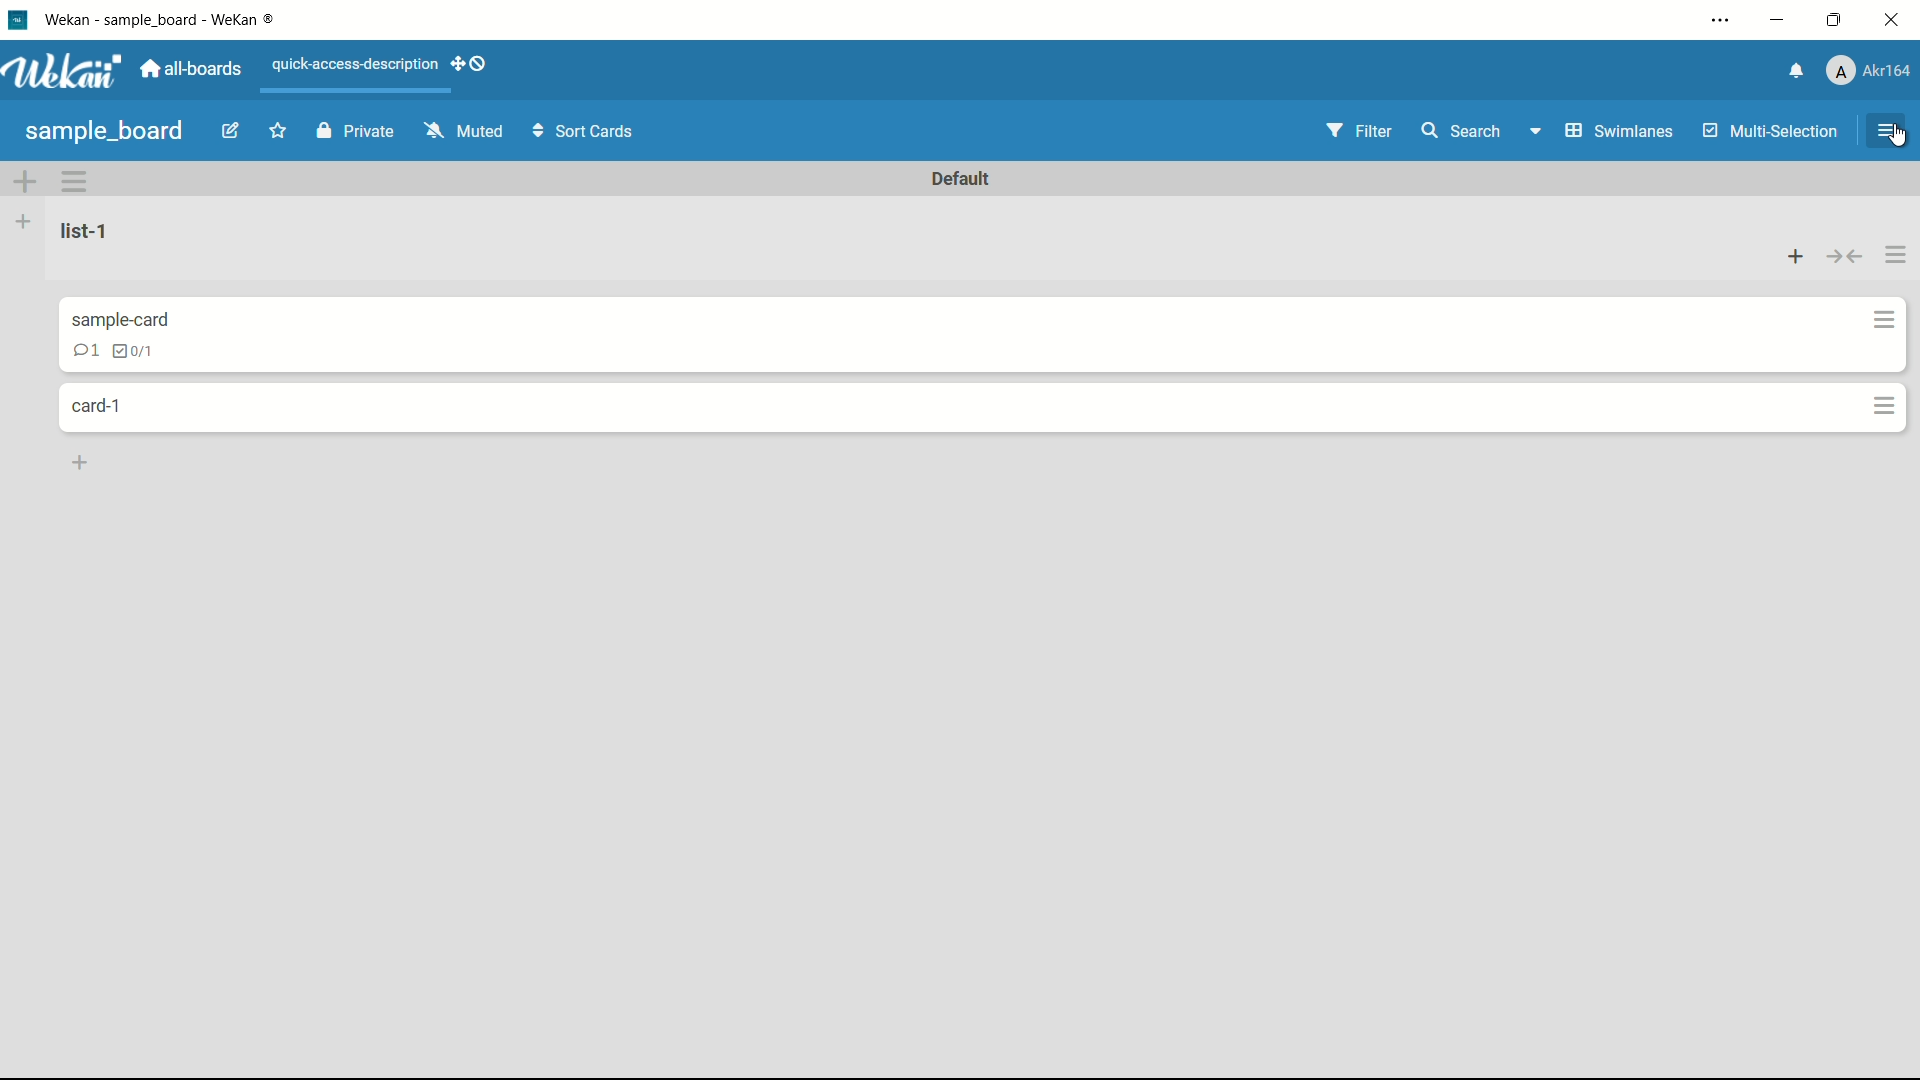  What do you see at coordinates (1769, 133) in the screenshot?
I see `multi-selection` at bounding box center [1769, 133].